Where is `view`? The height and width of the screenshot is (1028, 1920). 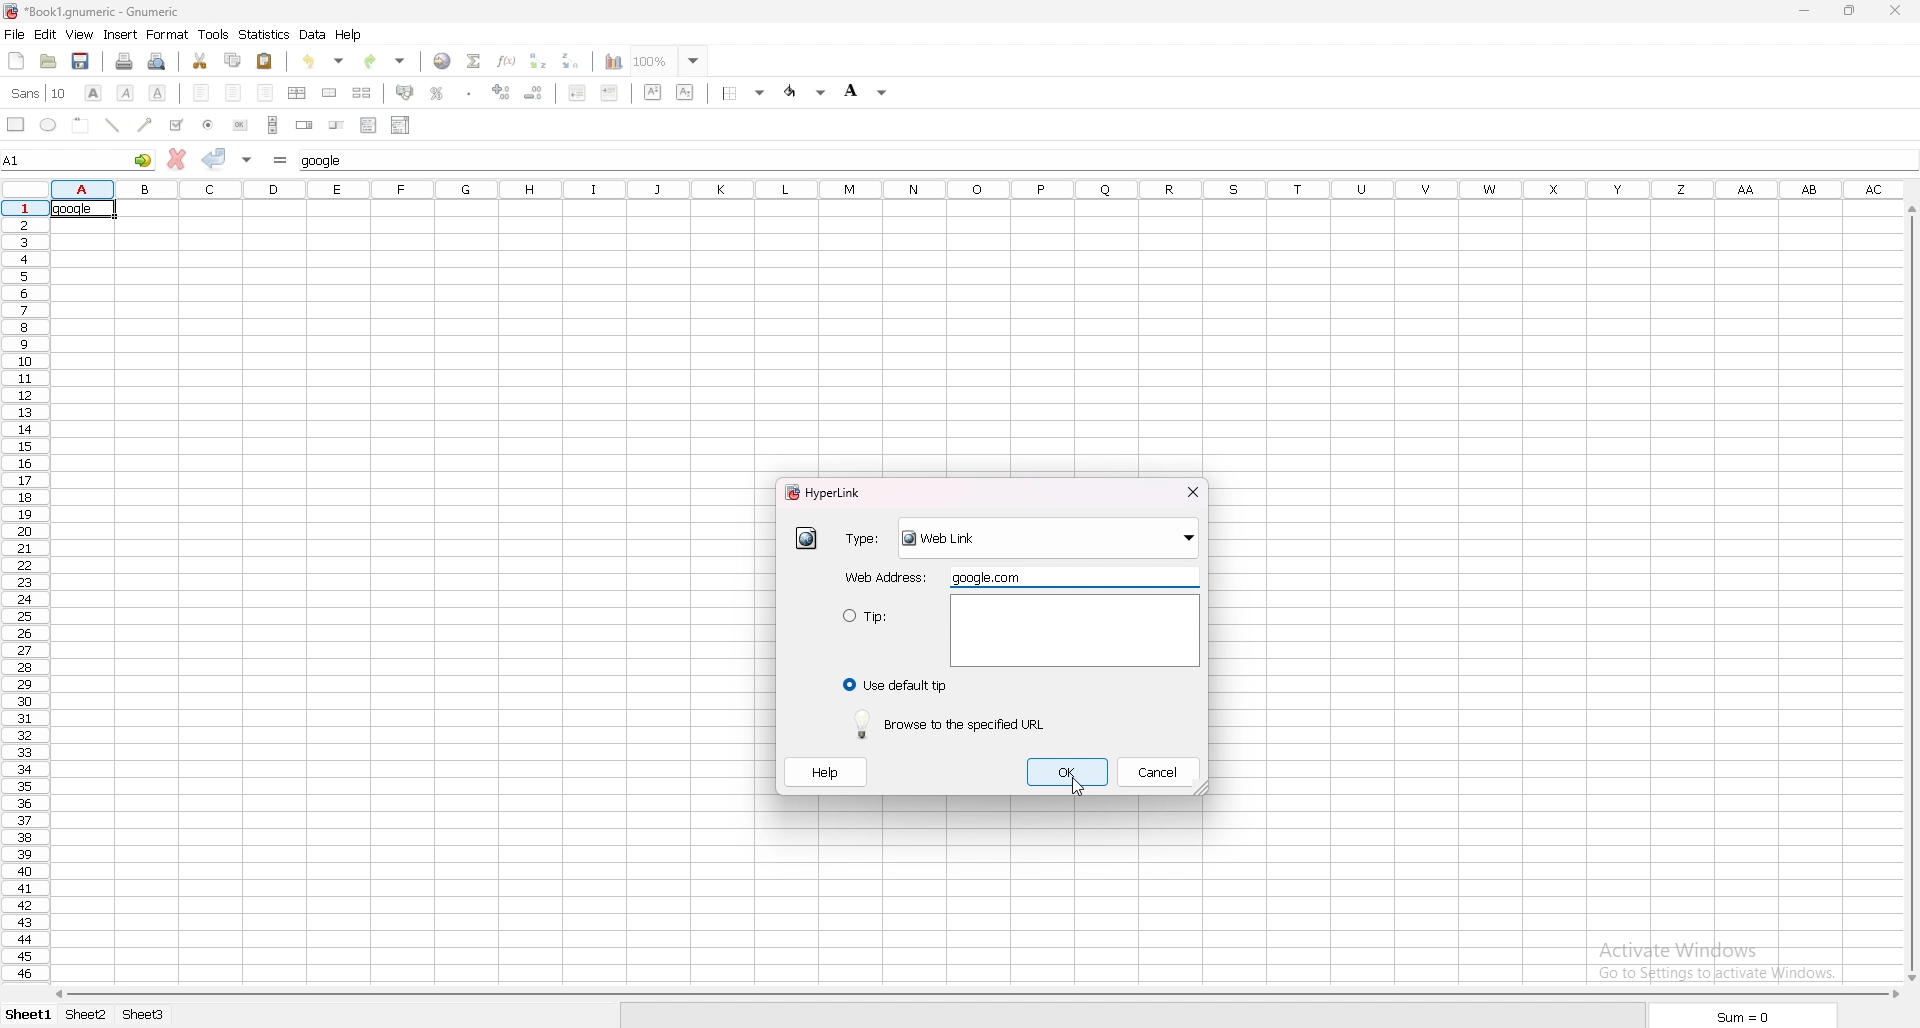
view is located at coordinates (80, 34).